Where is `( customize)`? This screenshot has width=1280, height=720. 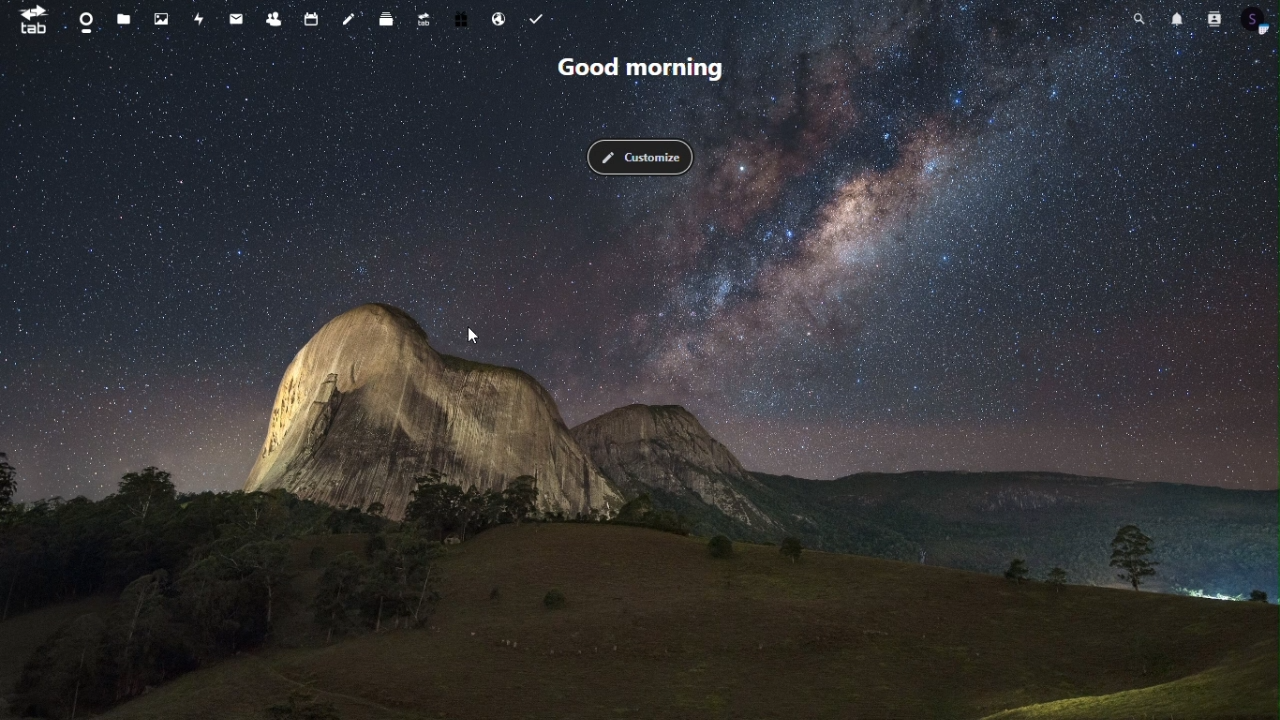
( customize) is located at coordinates (641, 157).